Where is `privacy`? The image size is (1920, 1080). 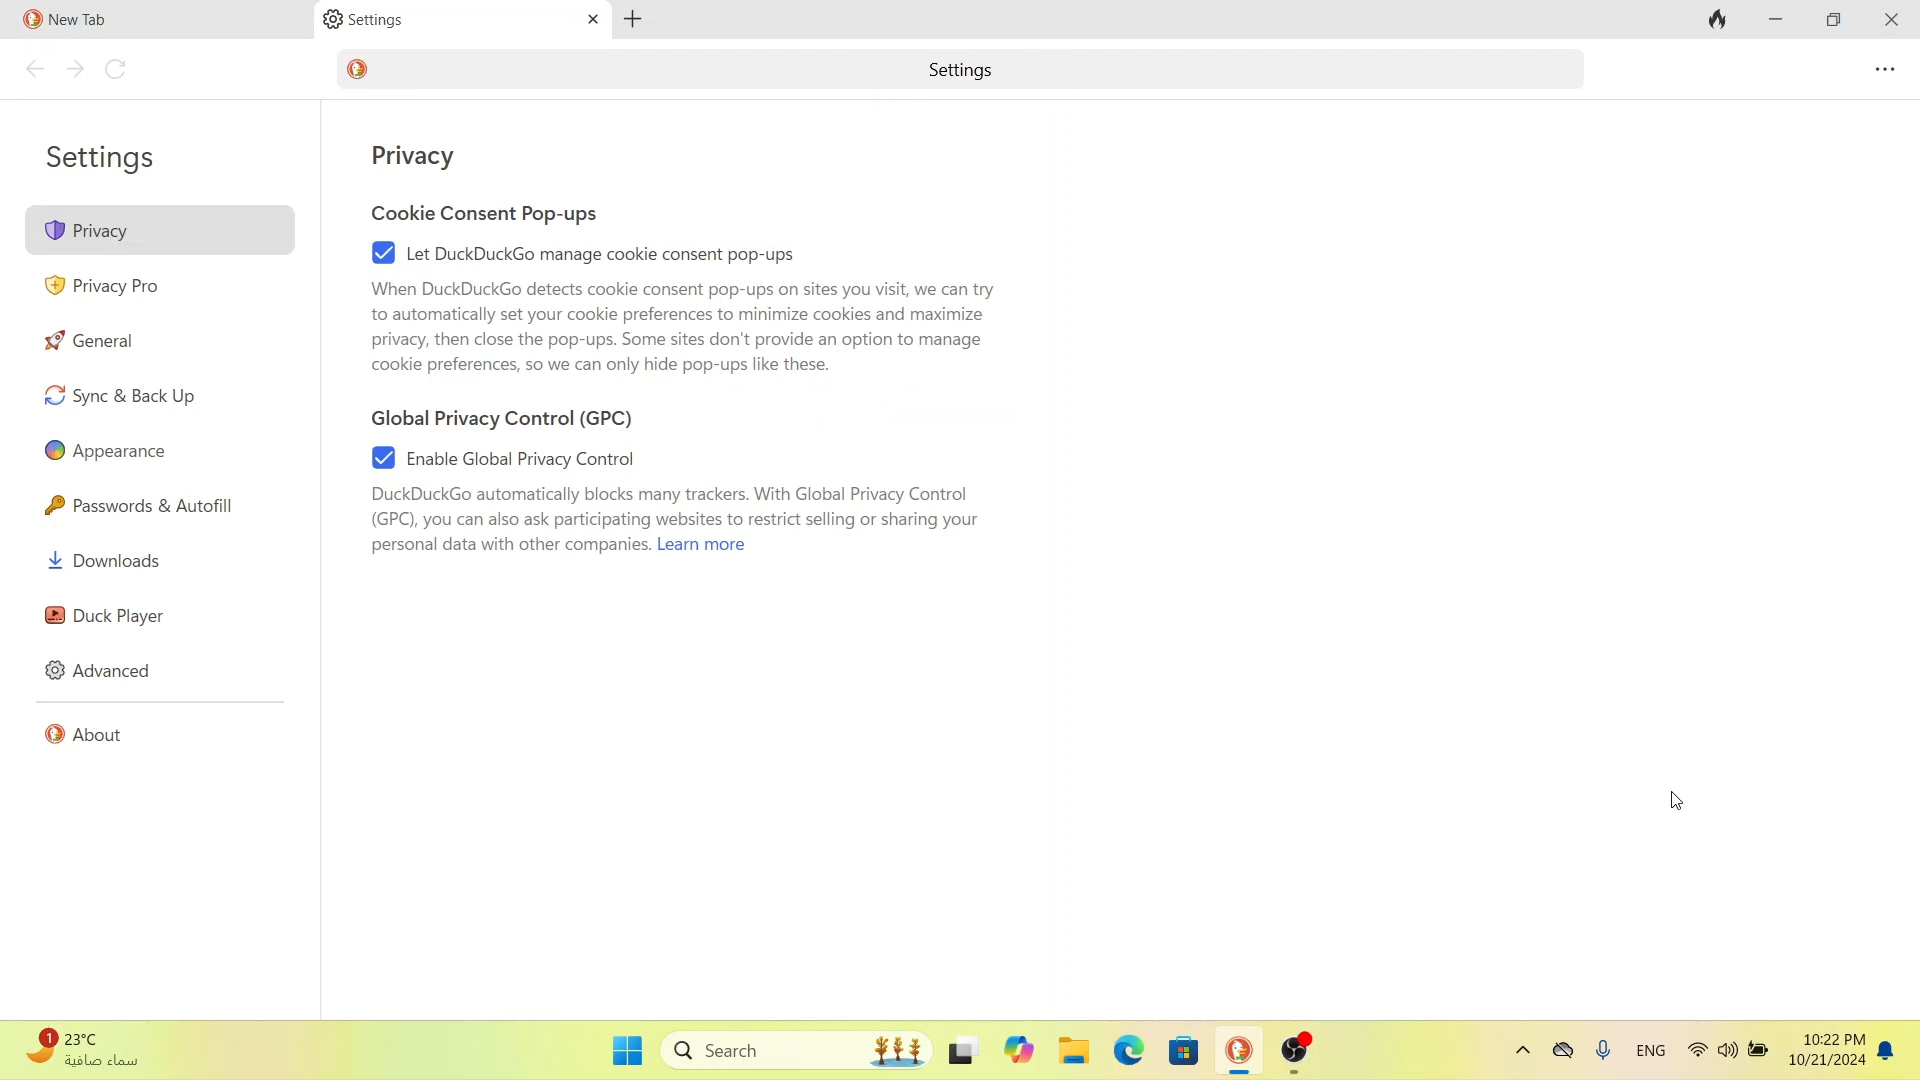 privacy is located at coordinates (412, 157).